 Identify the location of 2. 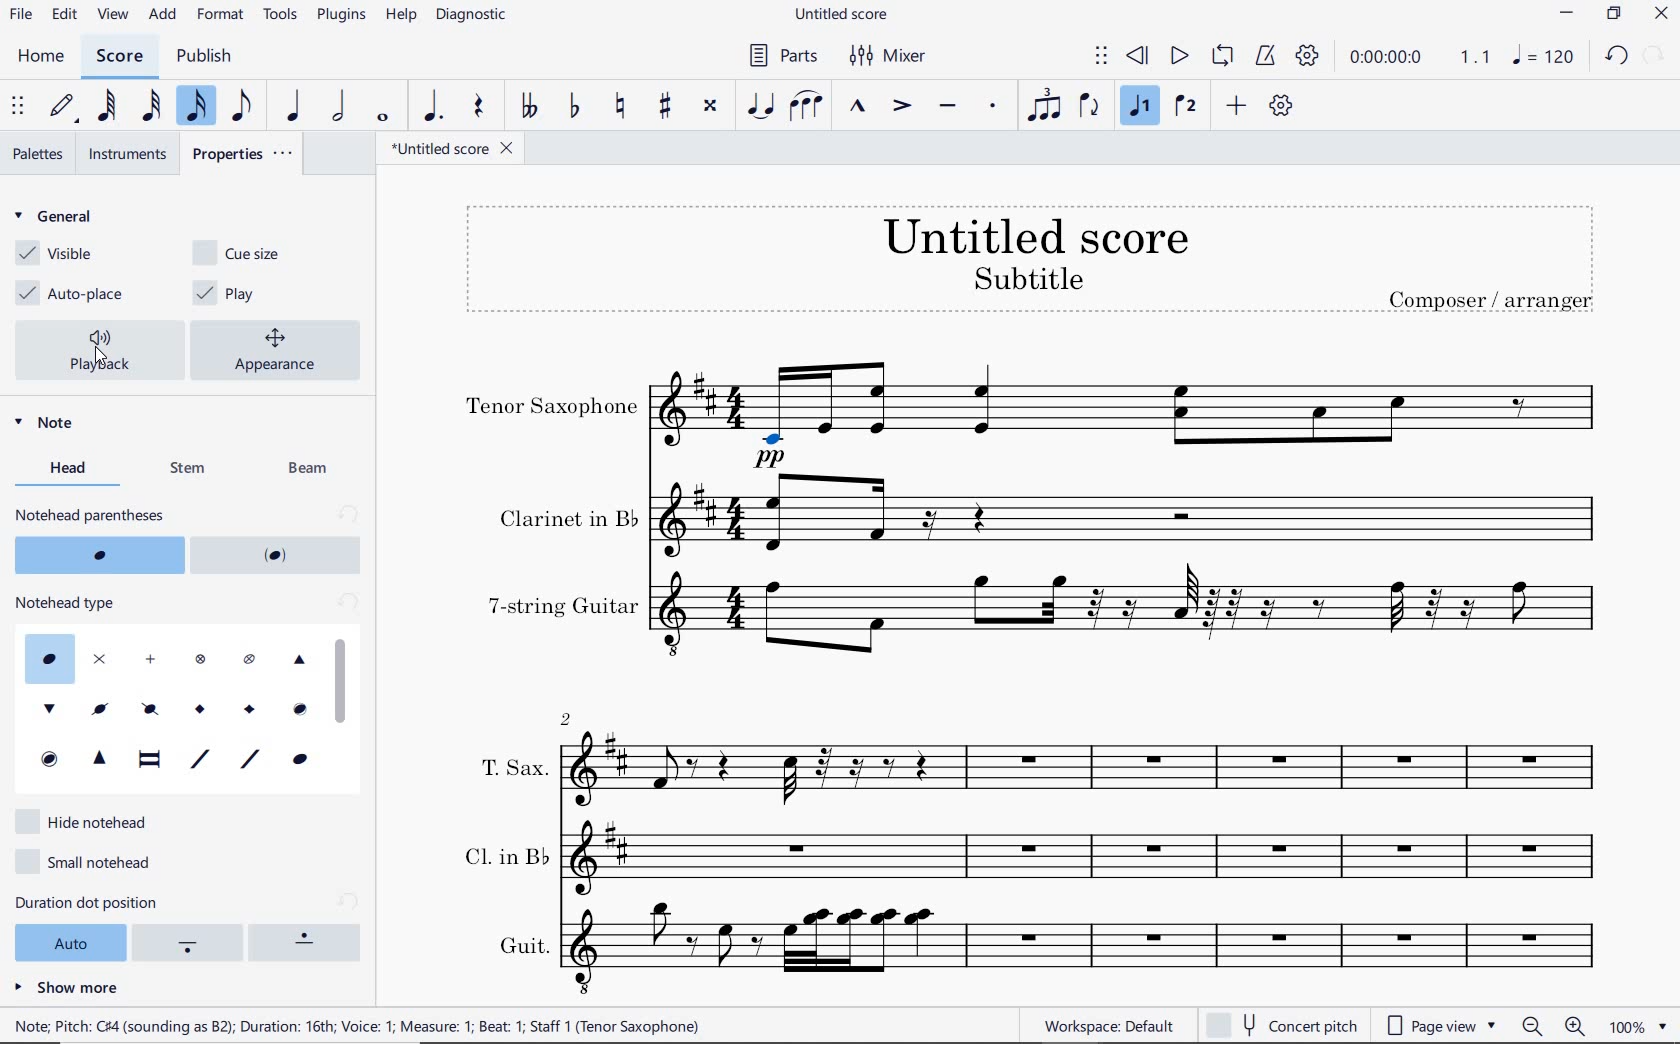
(567, 717).